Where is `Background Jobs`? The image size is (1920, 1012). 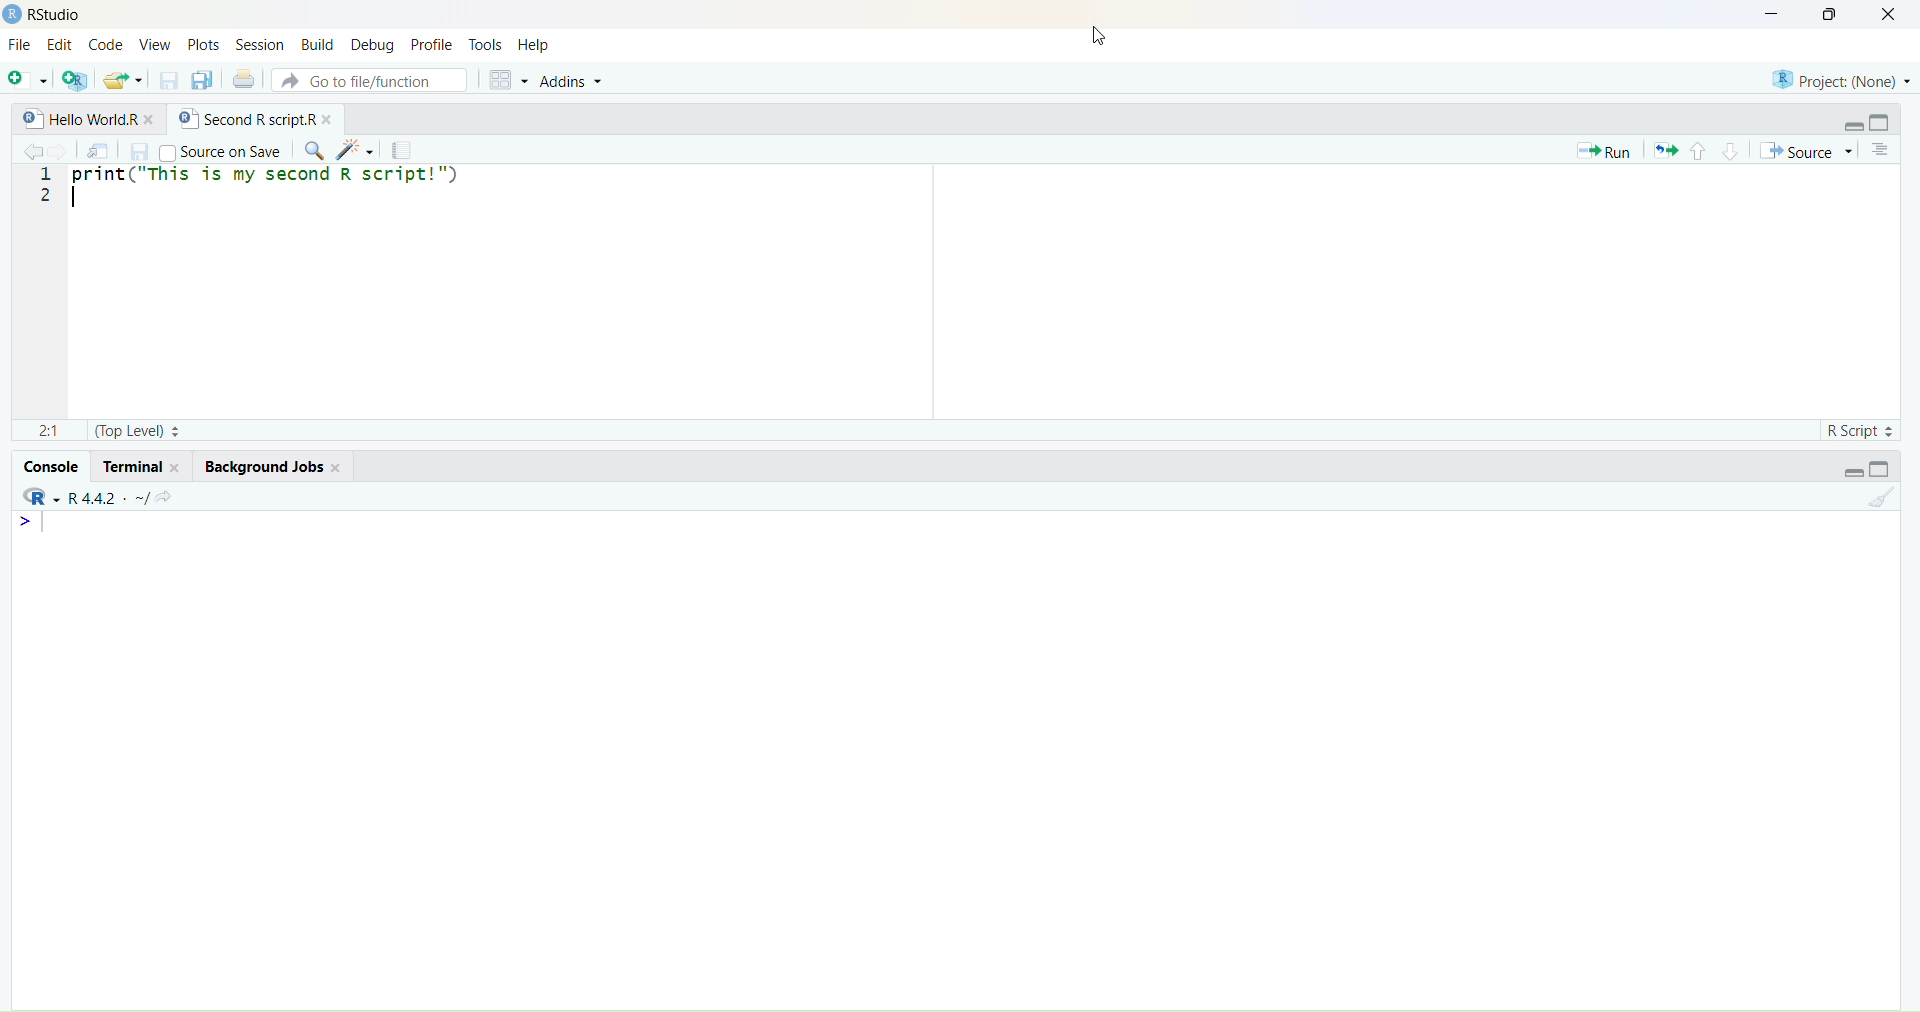 Background Jobs is located at coordinates (266, 465).